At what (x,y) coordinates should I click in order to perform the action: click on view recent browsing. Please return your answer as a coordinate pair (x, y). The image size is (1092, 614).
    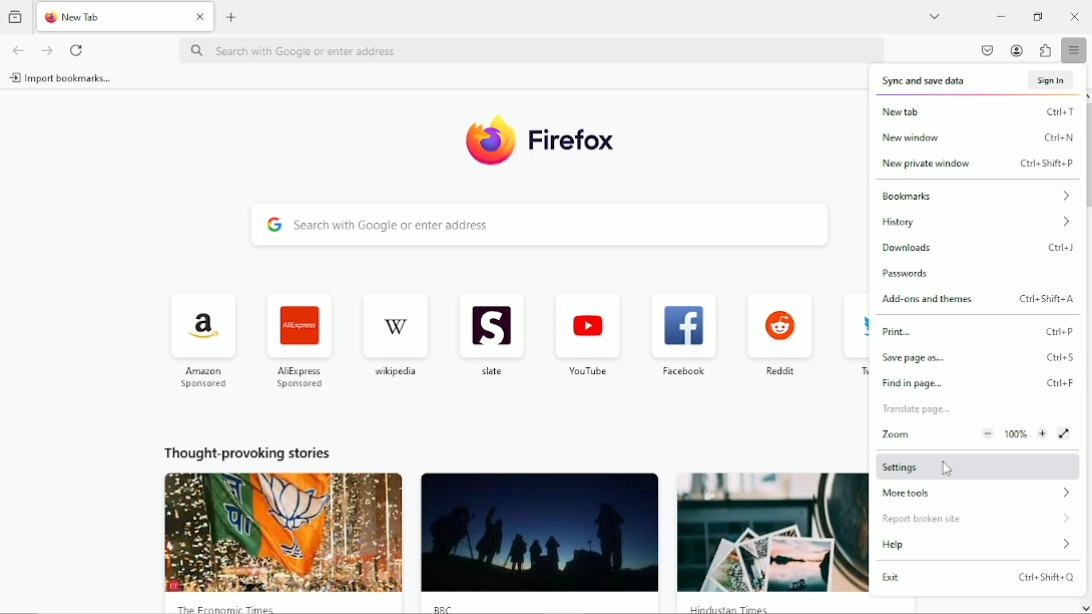
    Looking at the image, I should click on (17, 15).